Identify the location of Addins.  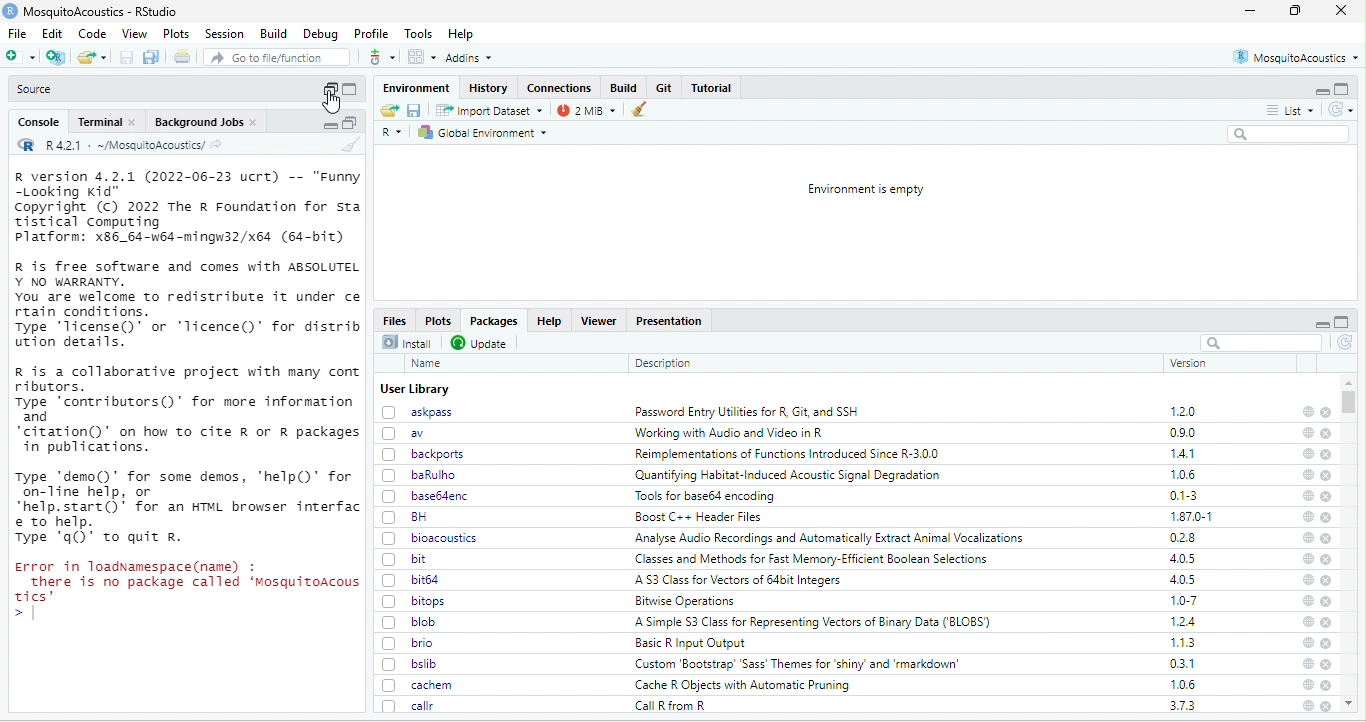
(469, 57).